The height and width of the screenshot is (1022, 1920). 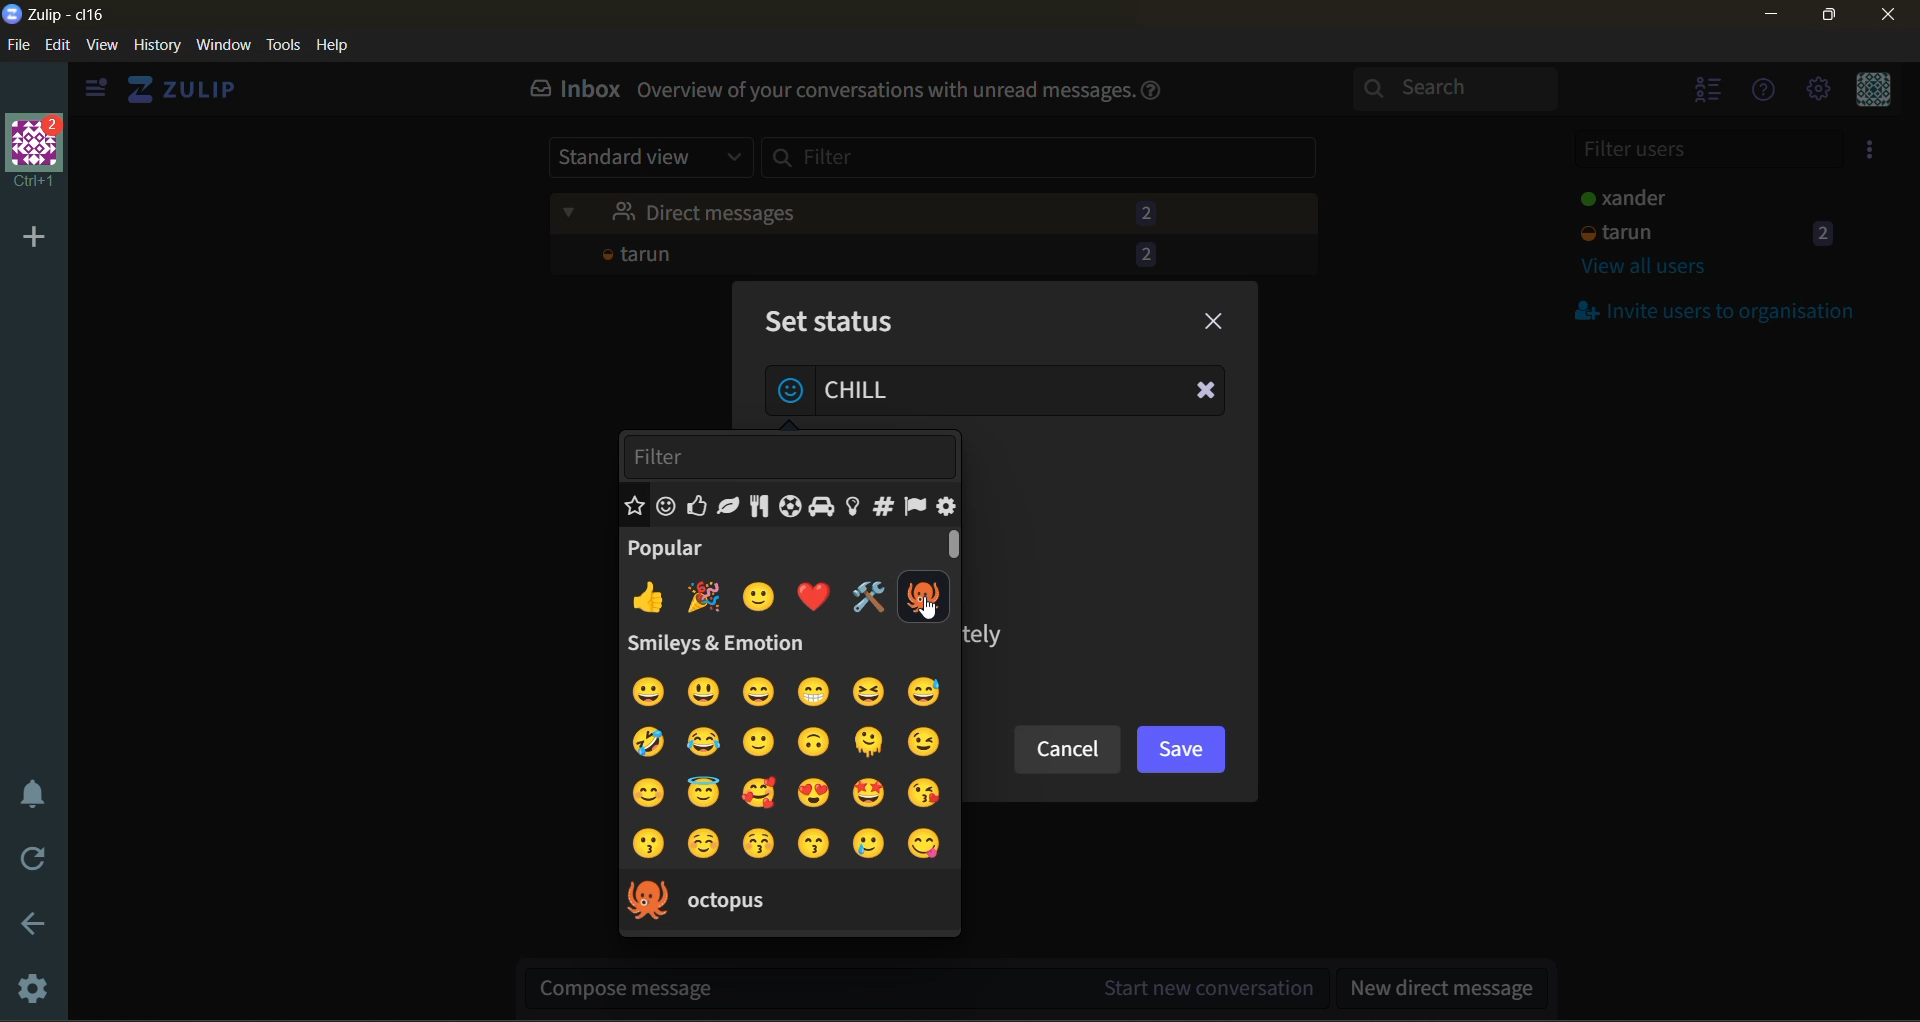 What do you see at coordinates (884, 93) in the screenshot?
I see `Overview of your conversations with unread messages.` at bounding box center [884, 93].